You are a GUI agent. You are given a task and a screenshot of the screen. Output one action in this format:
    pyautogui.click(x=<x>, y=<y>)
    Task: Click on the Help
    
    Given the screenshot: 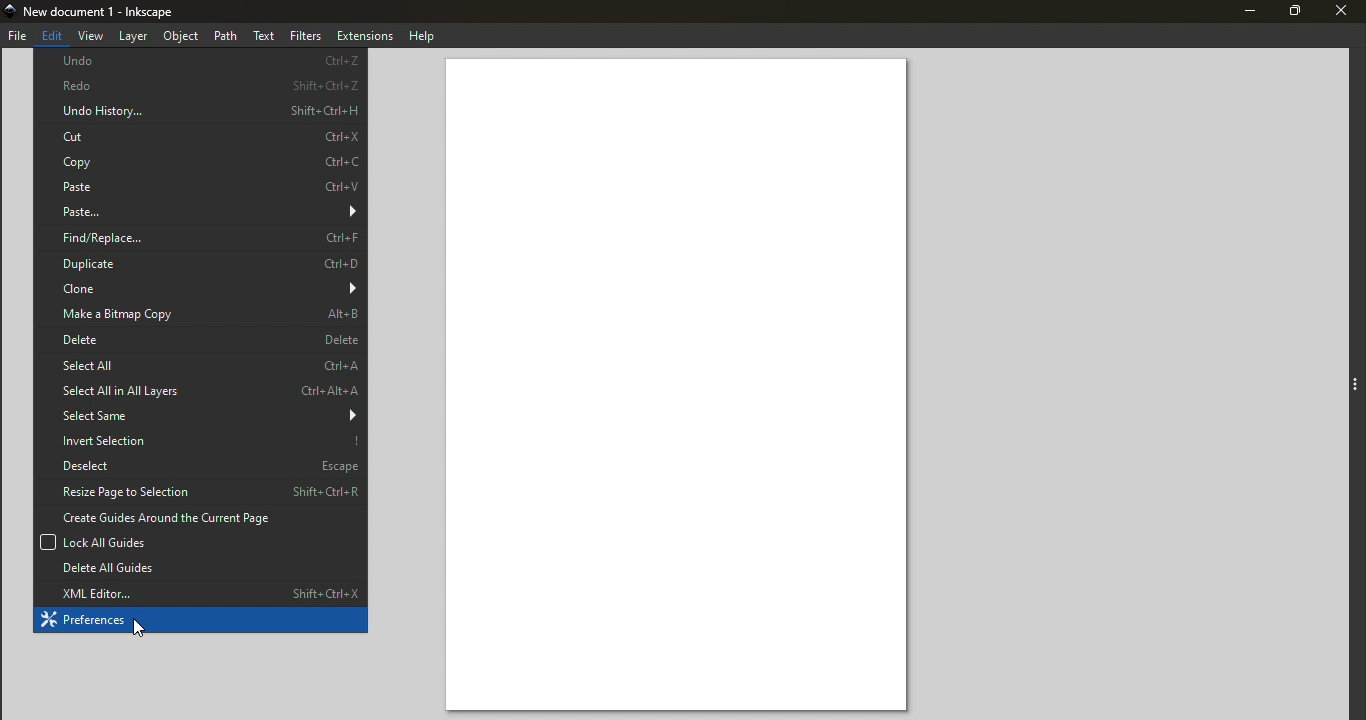 What is the action you would take?
    pyautogui.click(x=421, y=33)
    